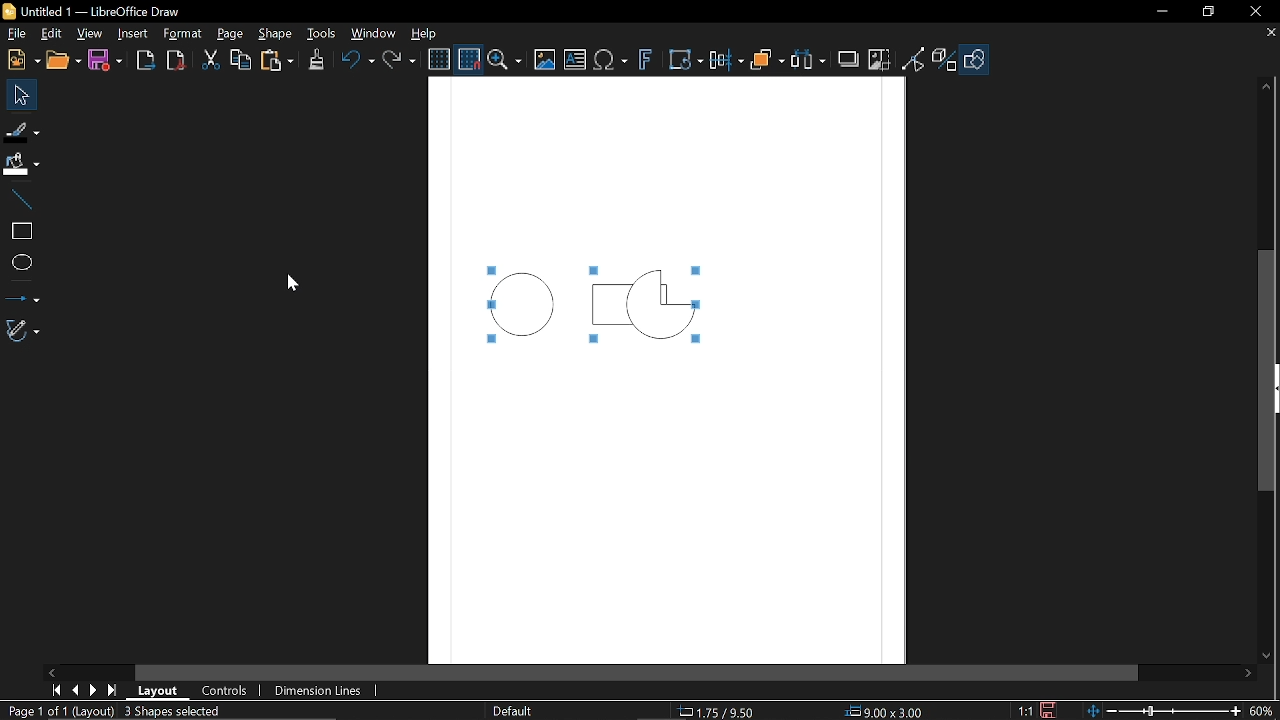 The height and width of the screenshot is (720, 1280). Describe the element at coordinates (356, 62) in the screenshot. I see `Undo` at that location.